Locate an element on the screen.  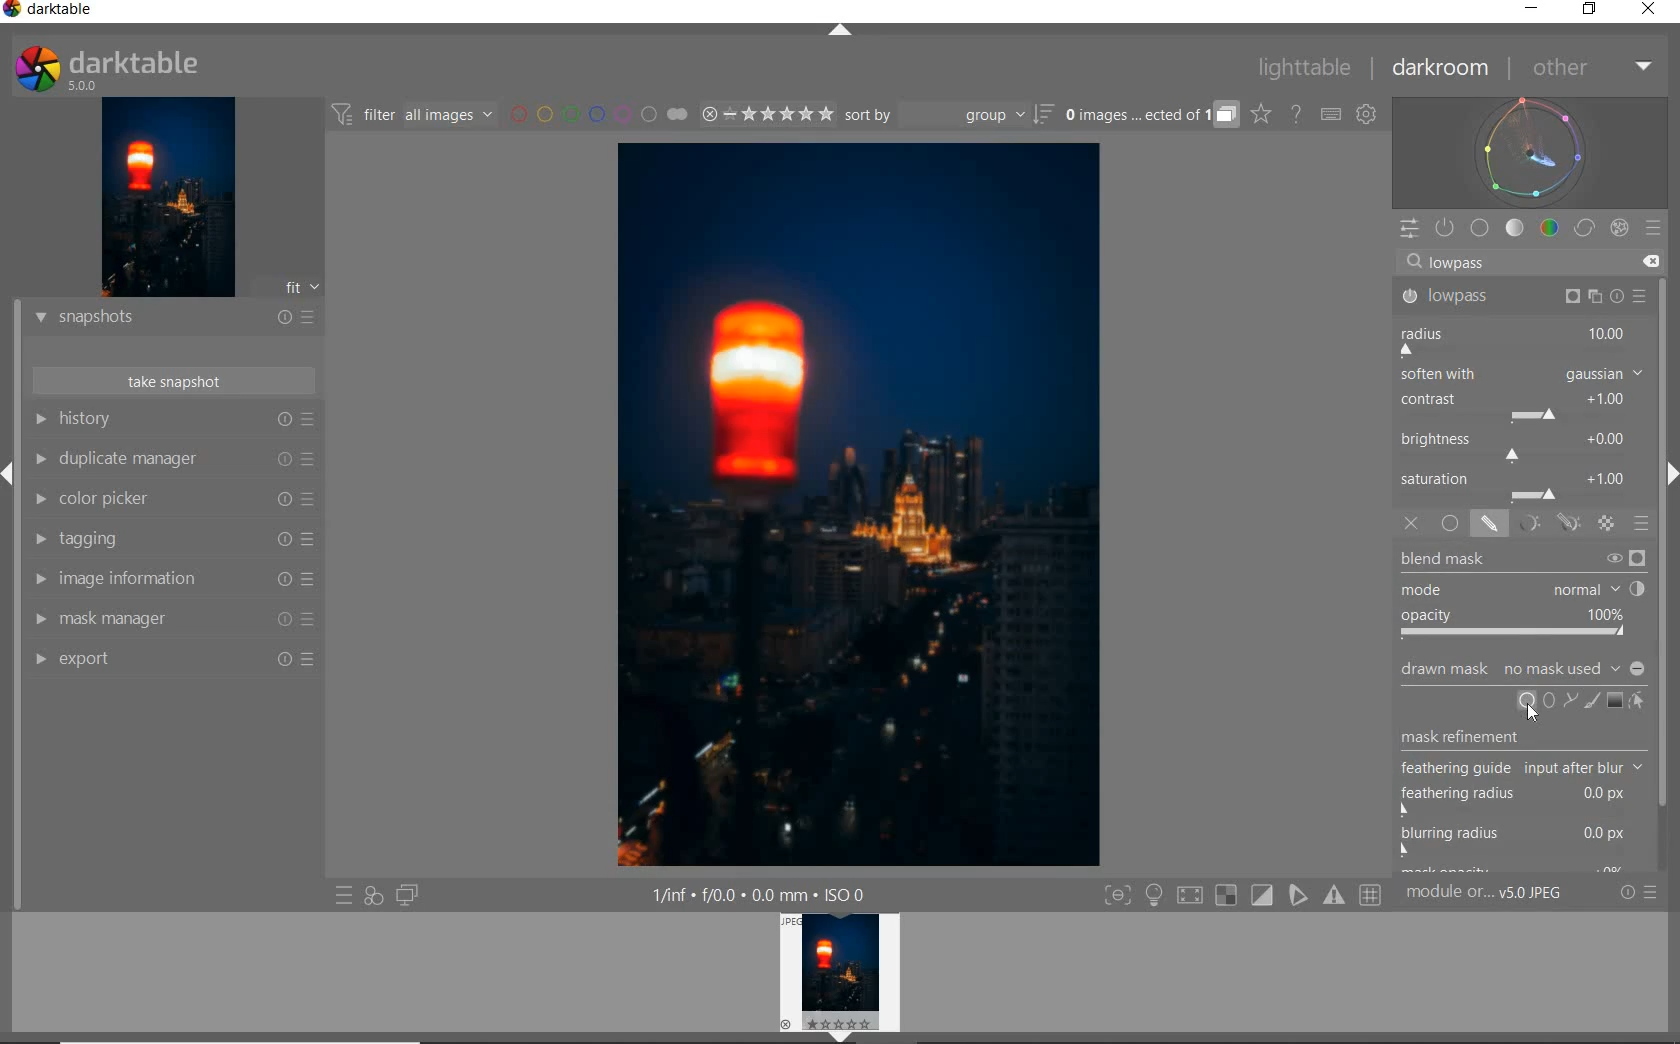
PRESETS is located at coordinates (1655, 230).